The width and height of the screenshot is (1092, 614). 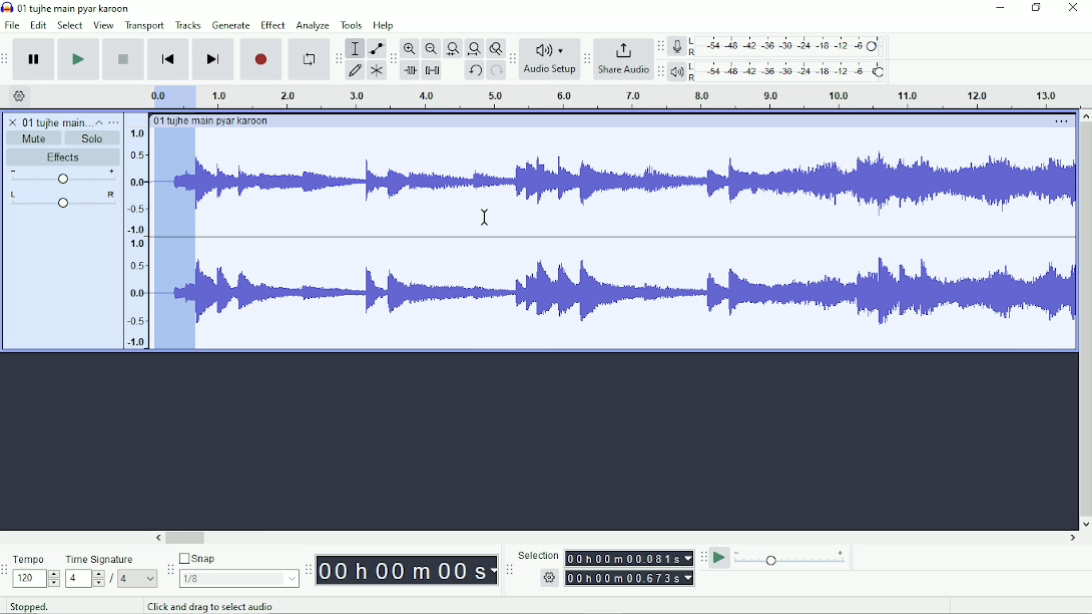 What do you see at coordinates (39, 25) in the screenshot?
I see `Edit` at bounding box center [39, 25].